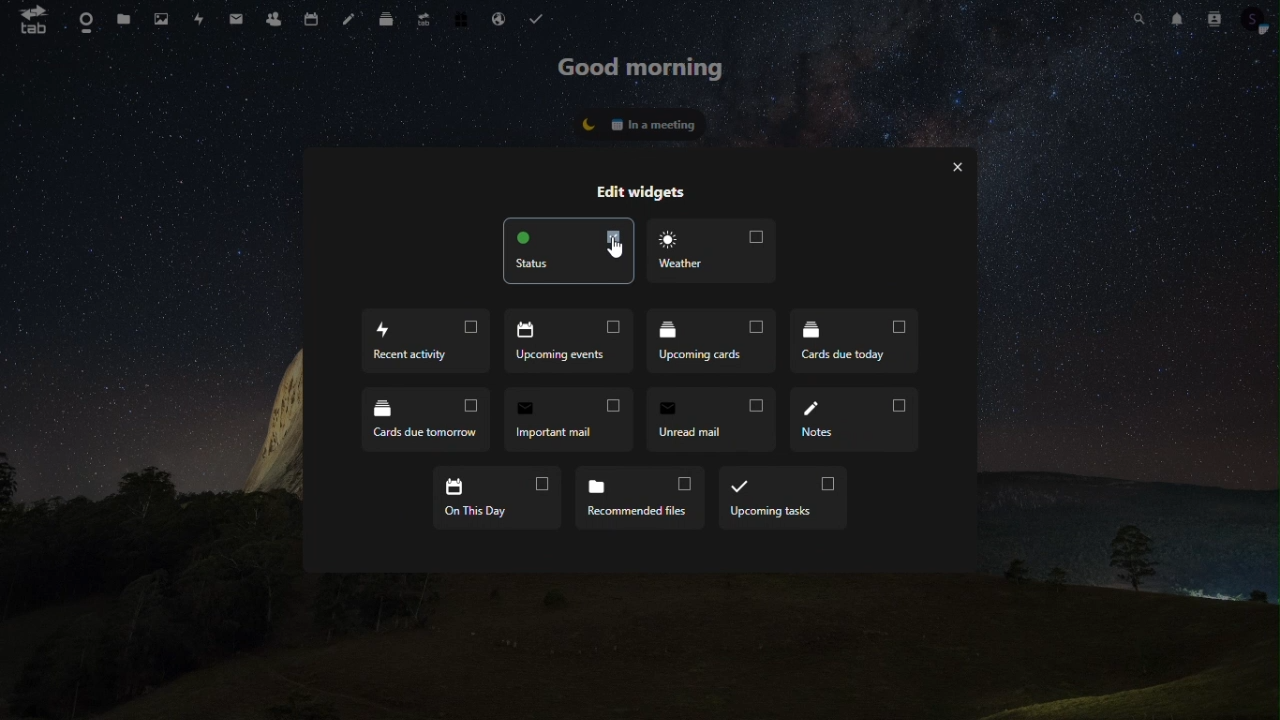 The image size is (1280, 720). I want to click on cursor, so click(613, 247).